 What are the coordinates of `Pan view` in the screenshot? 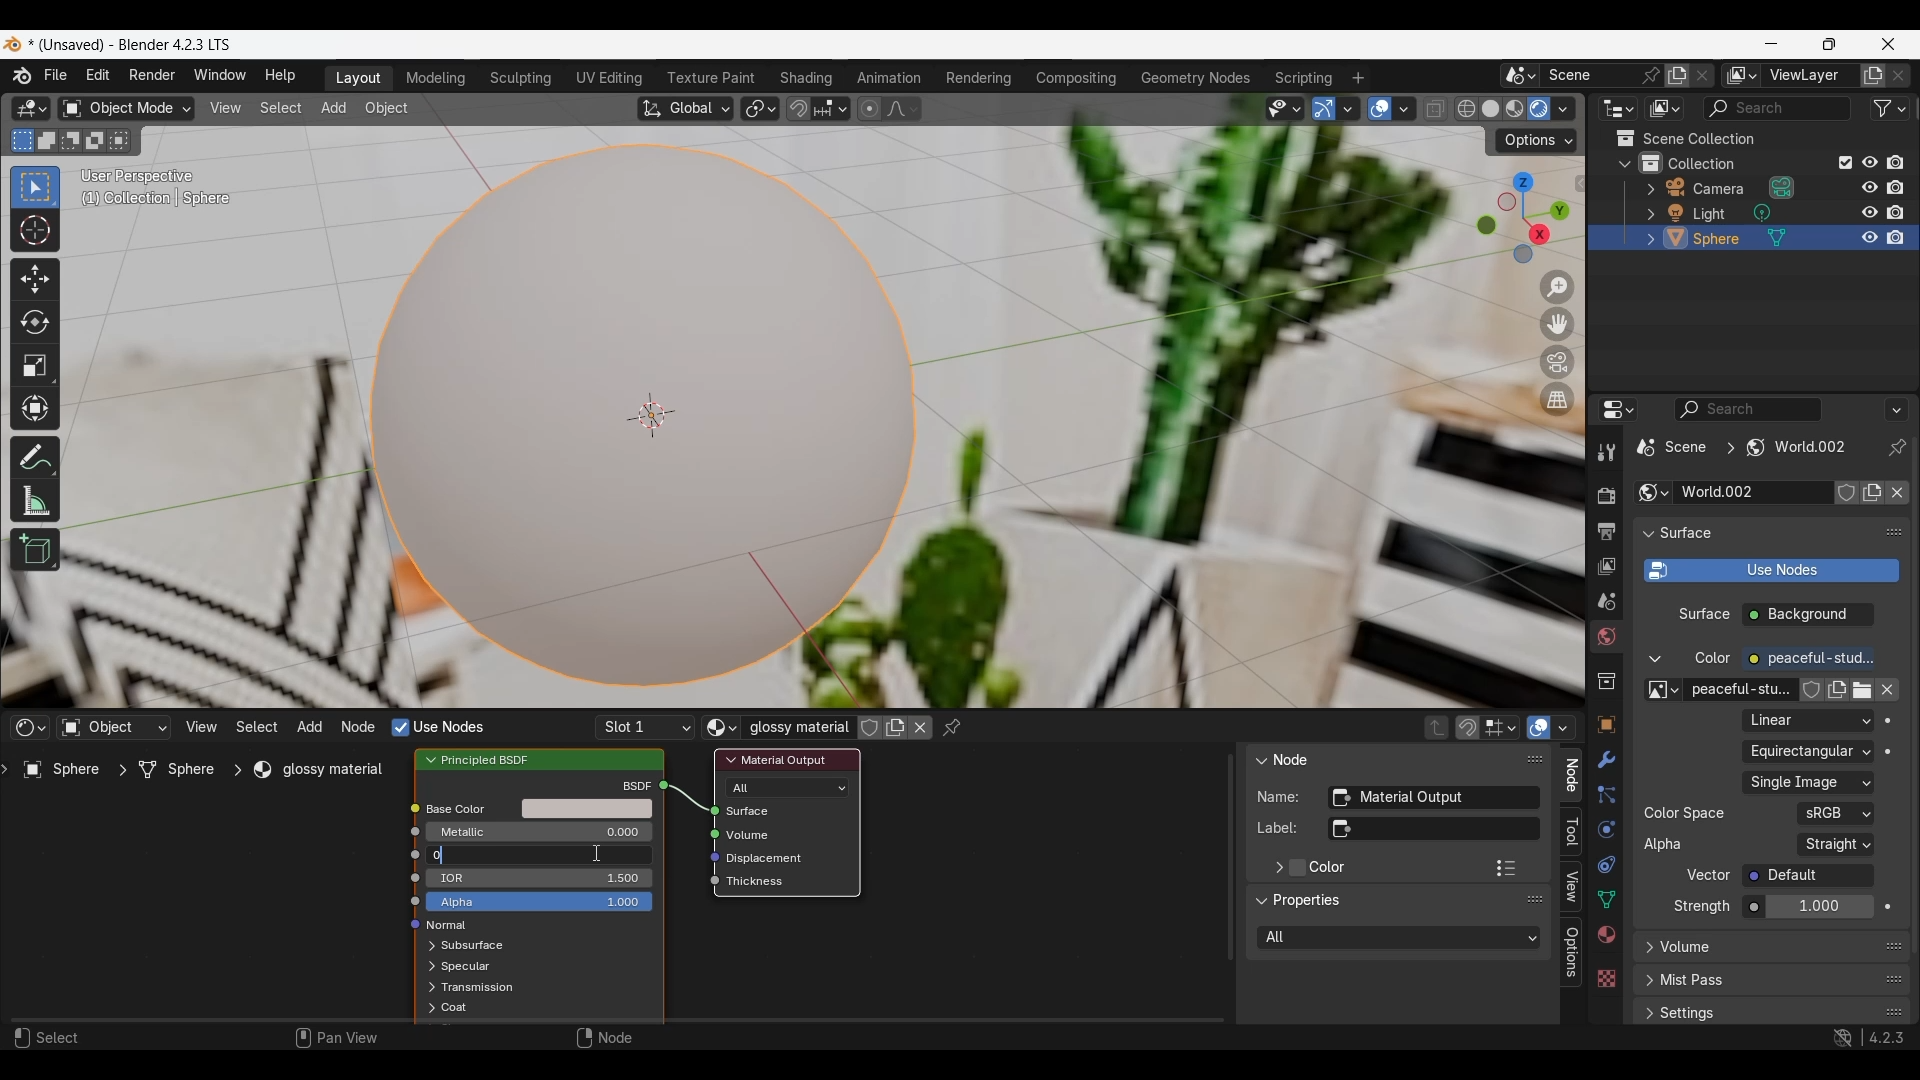 It's located at (336, 1037).